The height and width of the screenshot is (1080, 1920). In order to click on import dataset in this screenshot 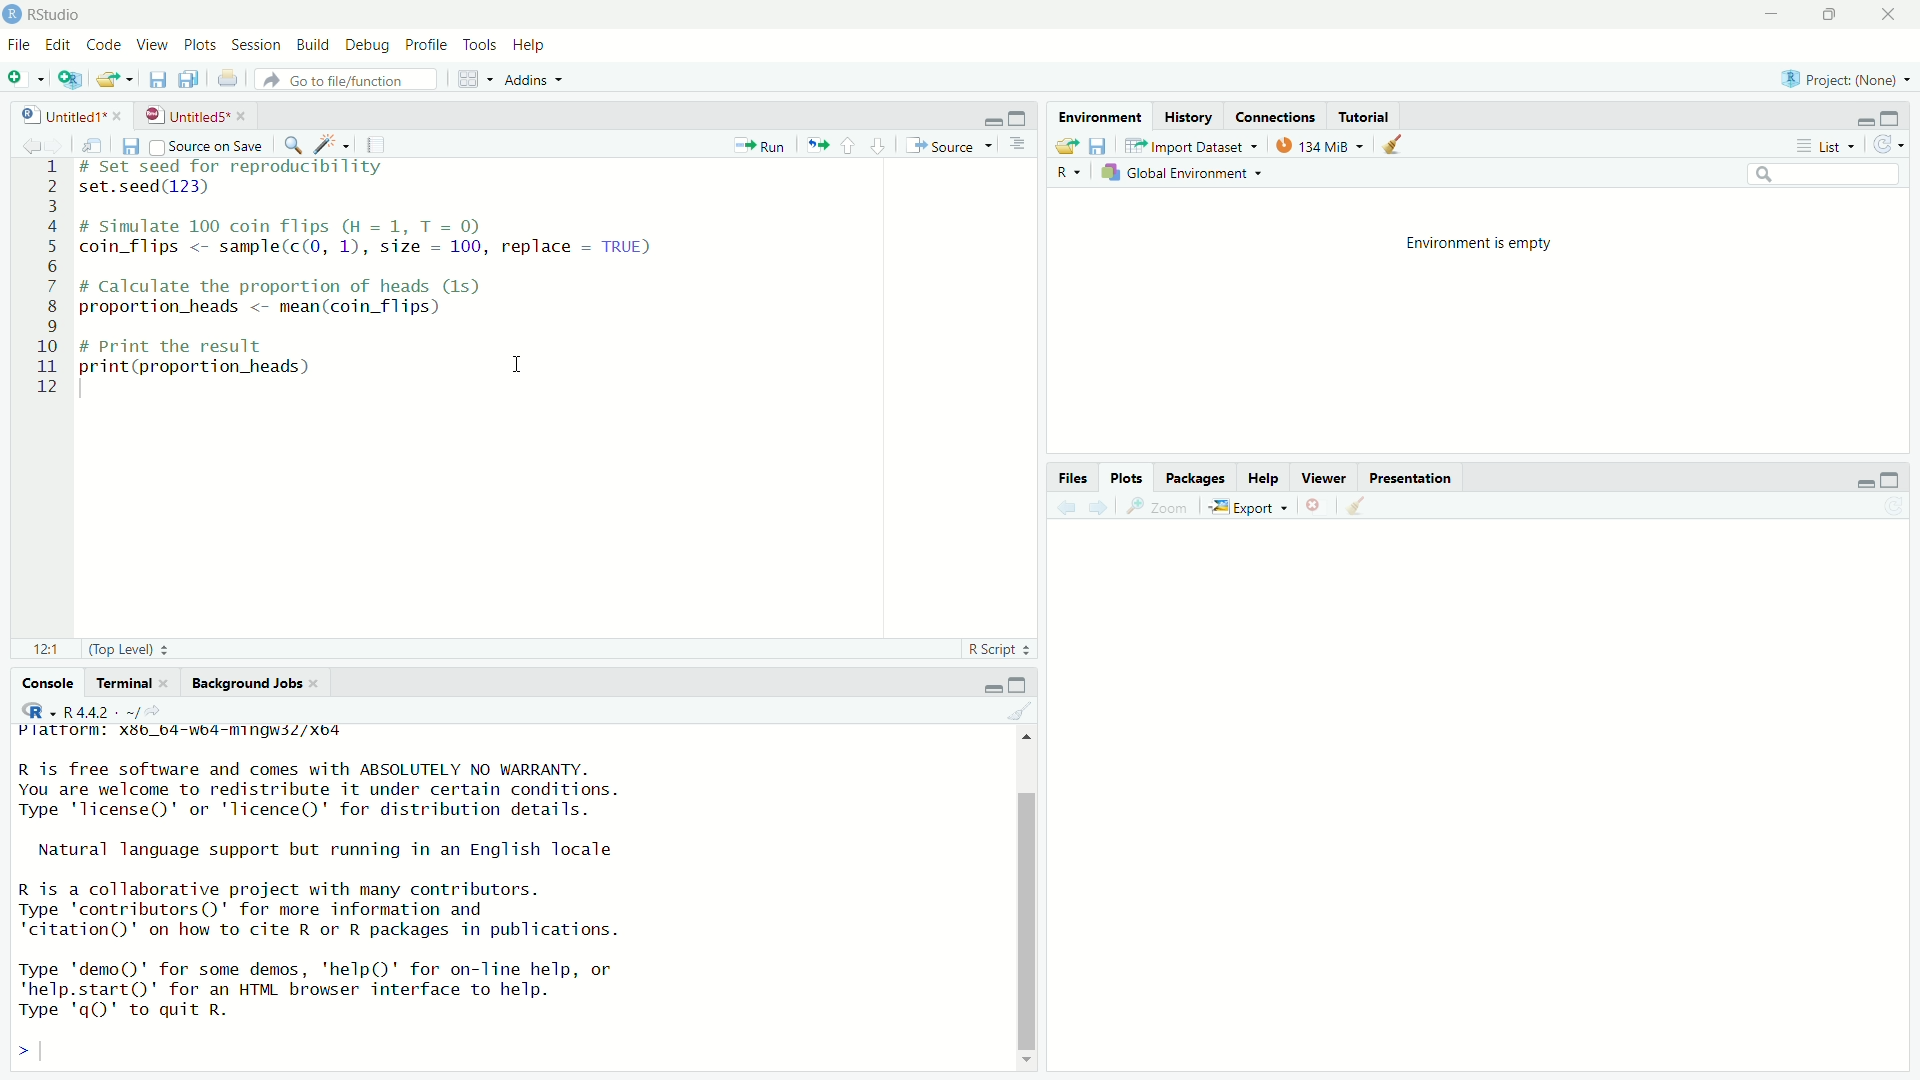, I will do `click(1190, 143)`.